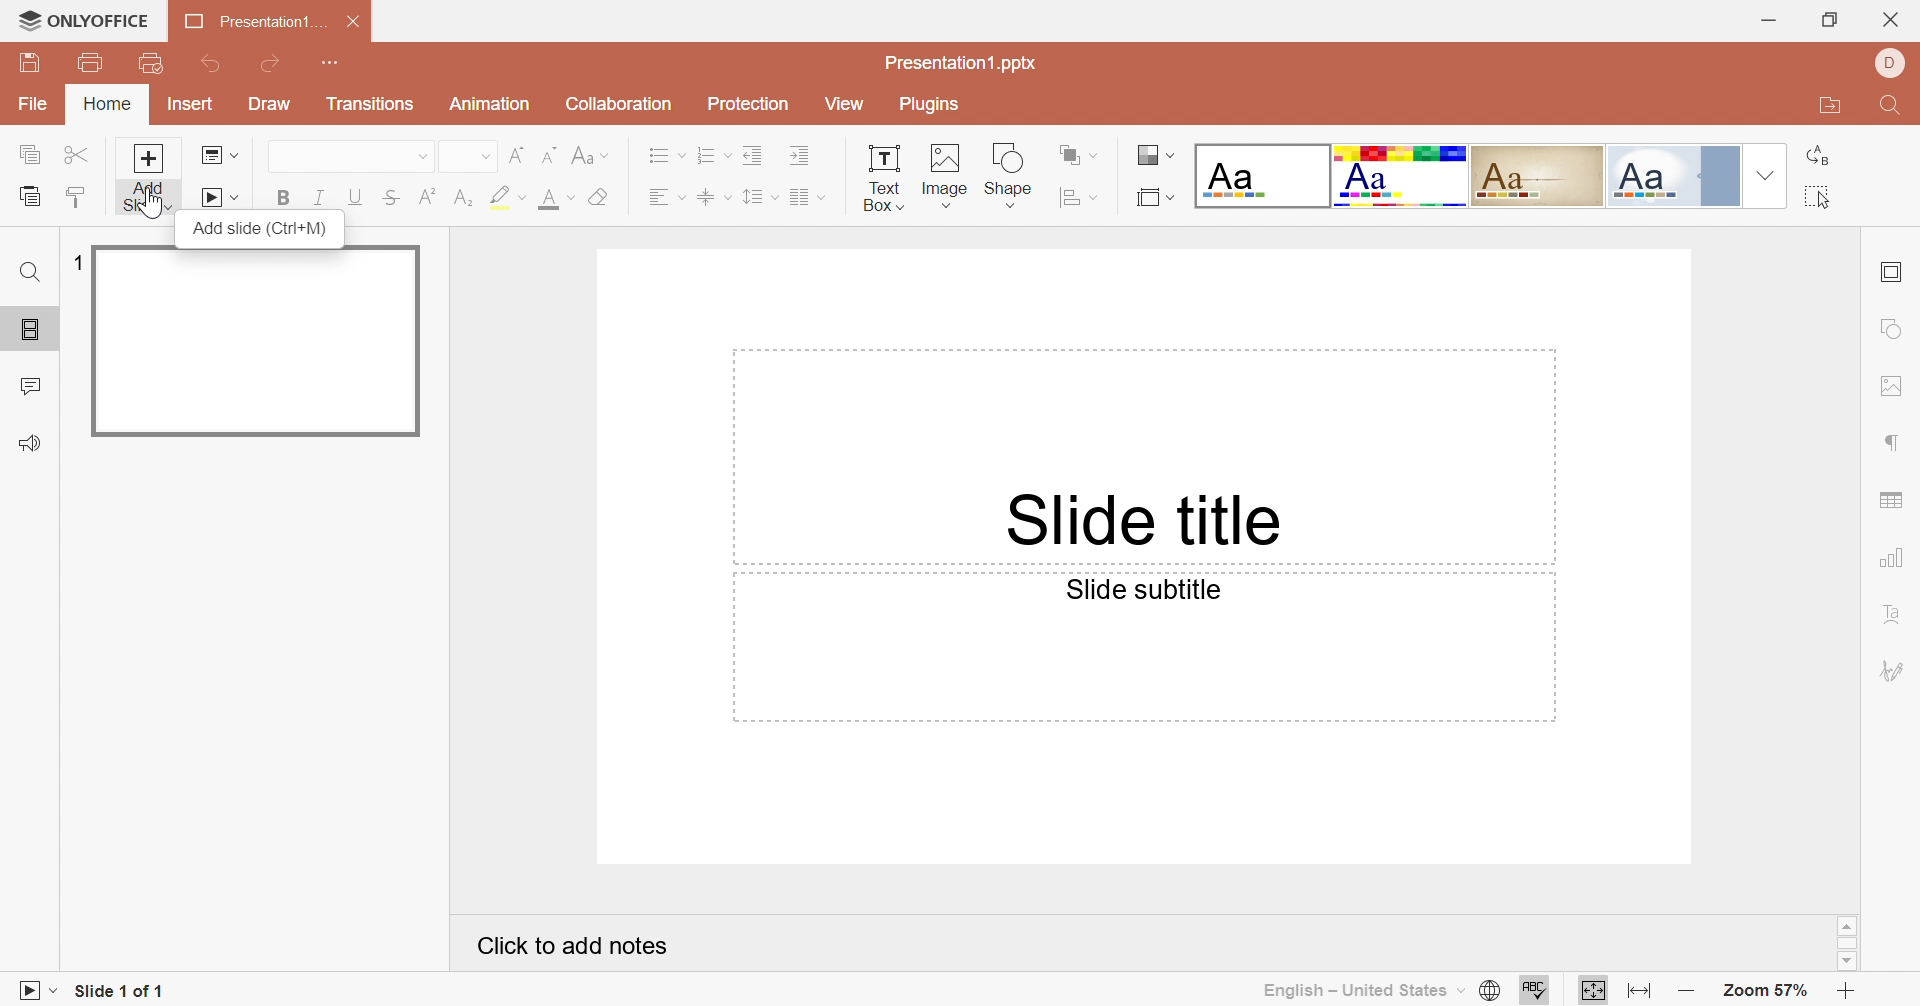  I want to click on horizontal align, so click(664, 195).